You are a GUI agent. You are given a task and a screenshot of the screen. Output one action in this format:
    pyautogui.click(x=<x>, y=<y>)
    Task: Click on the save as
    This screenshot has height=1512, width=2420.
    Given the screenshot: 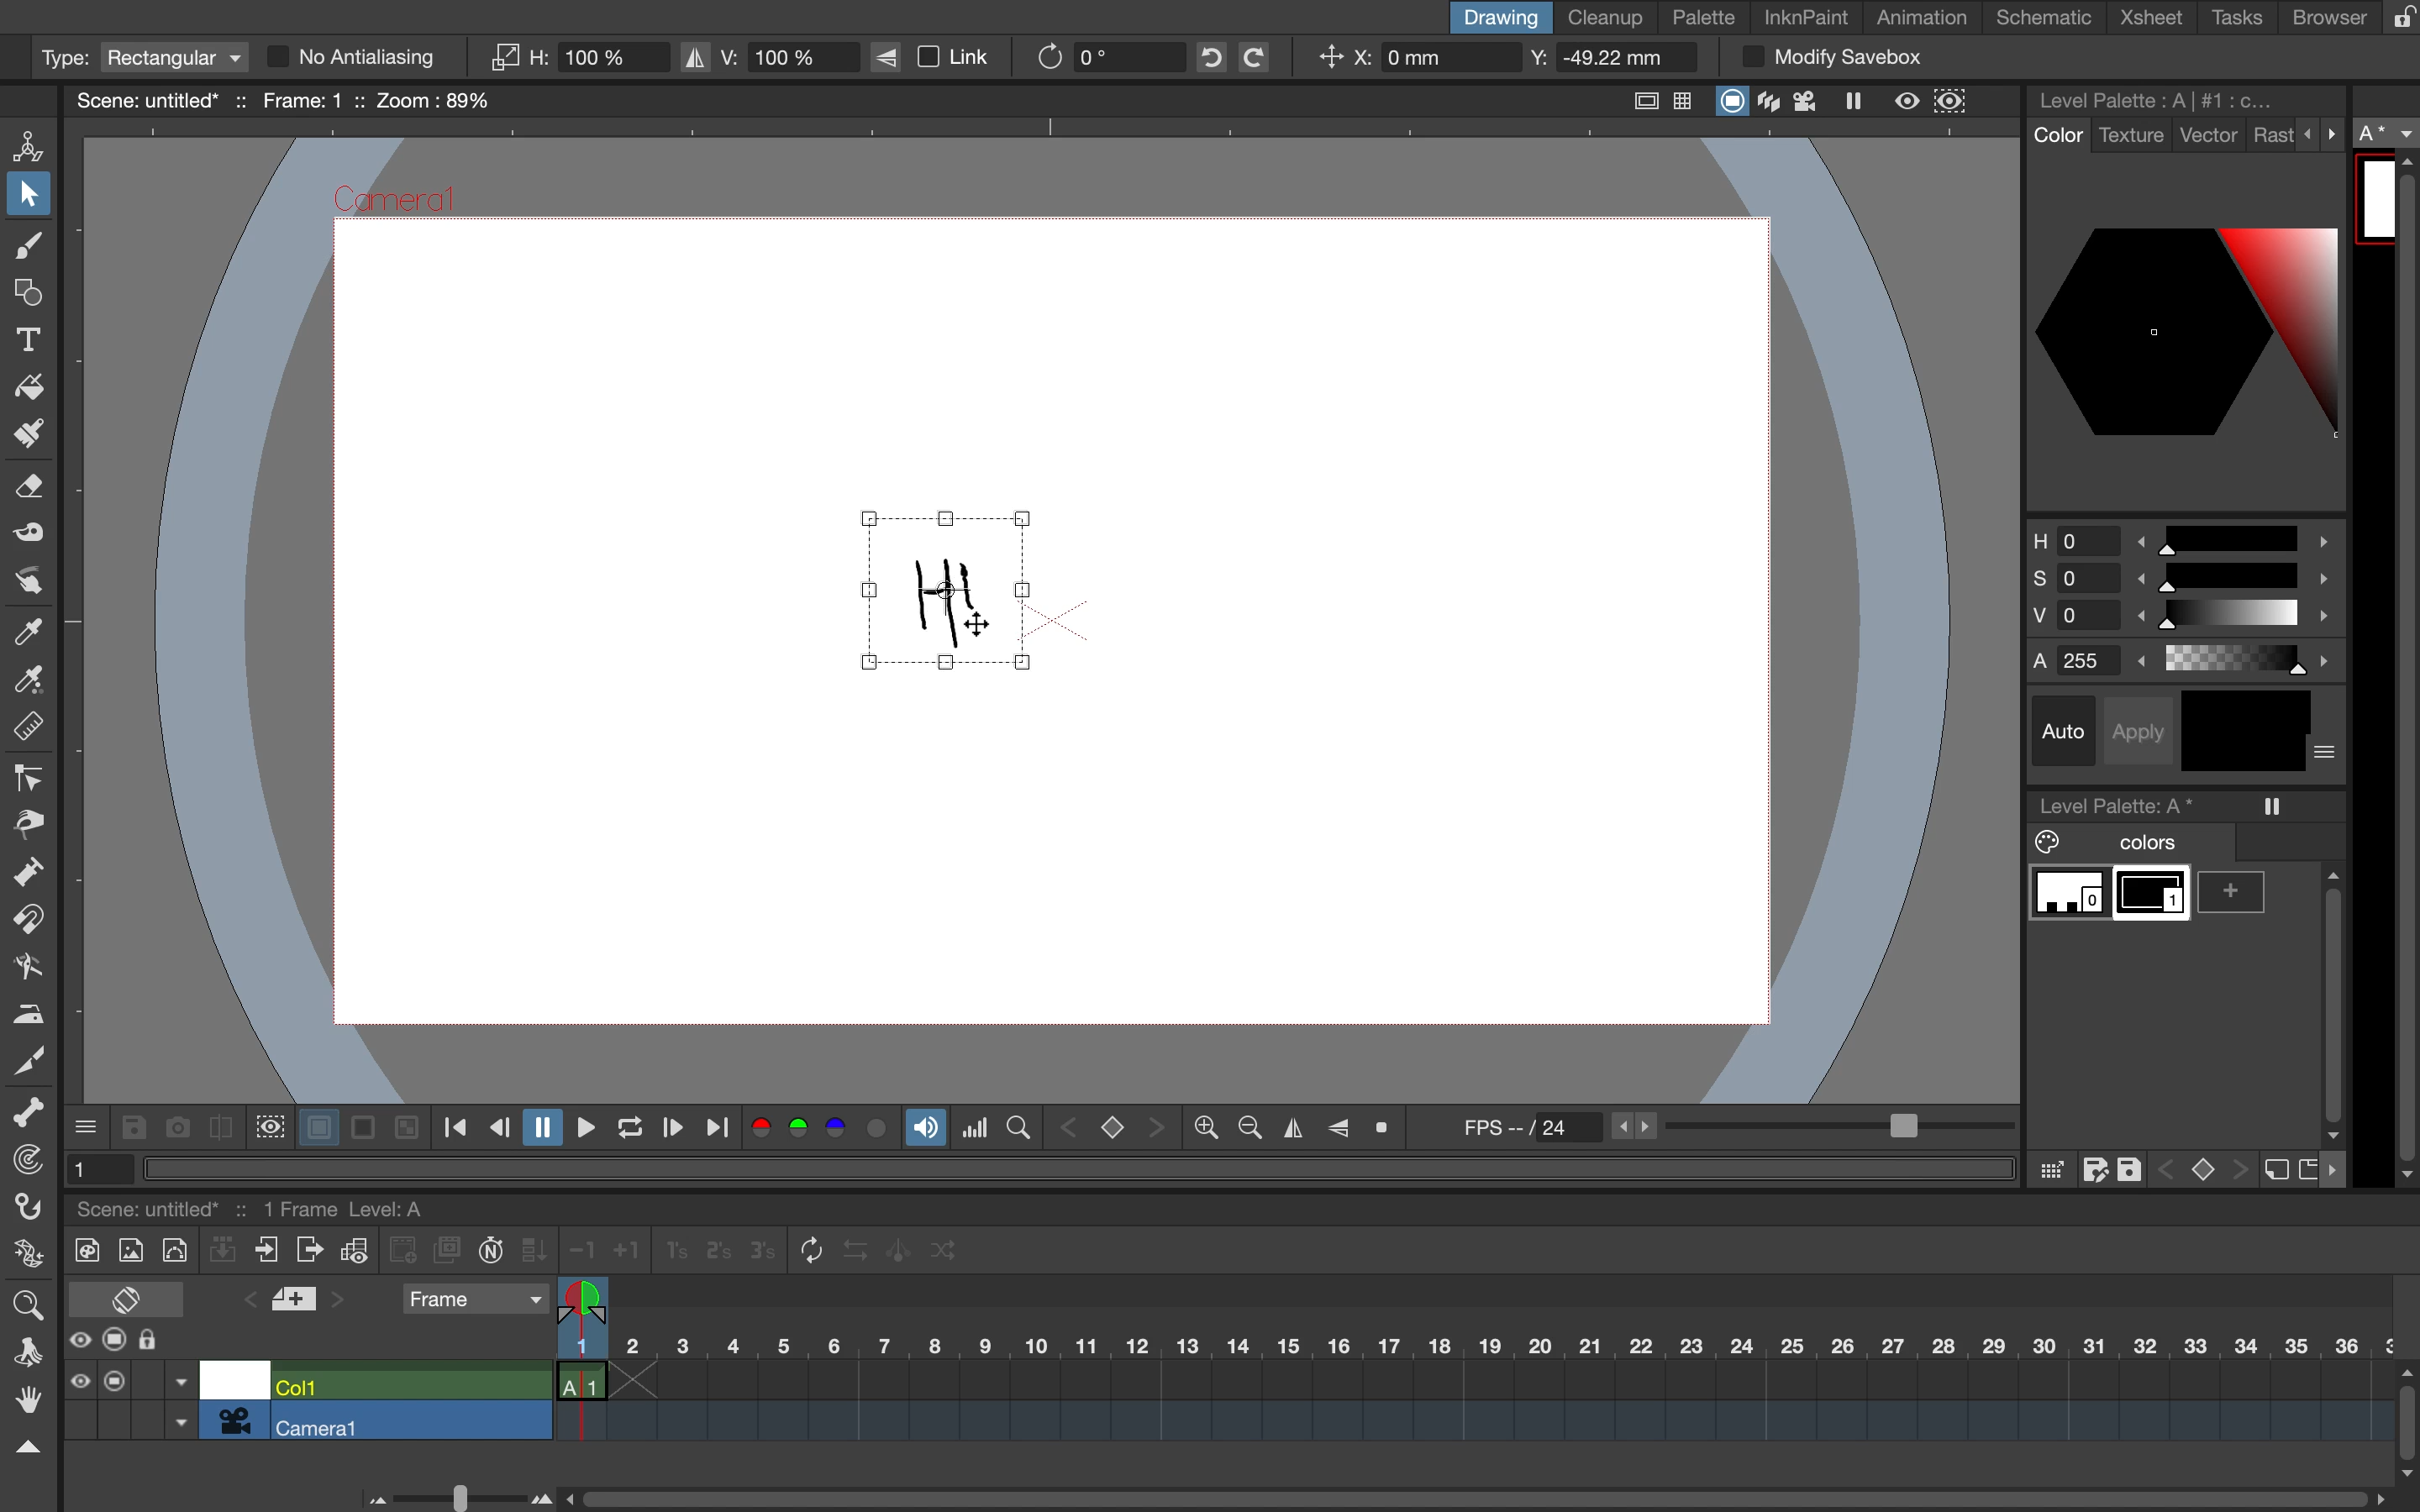 What is the action you would take?
    pyautogui.click(x=2095, y=1170)
    